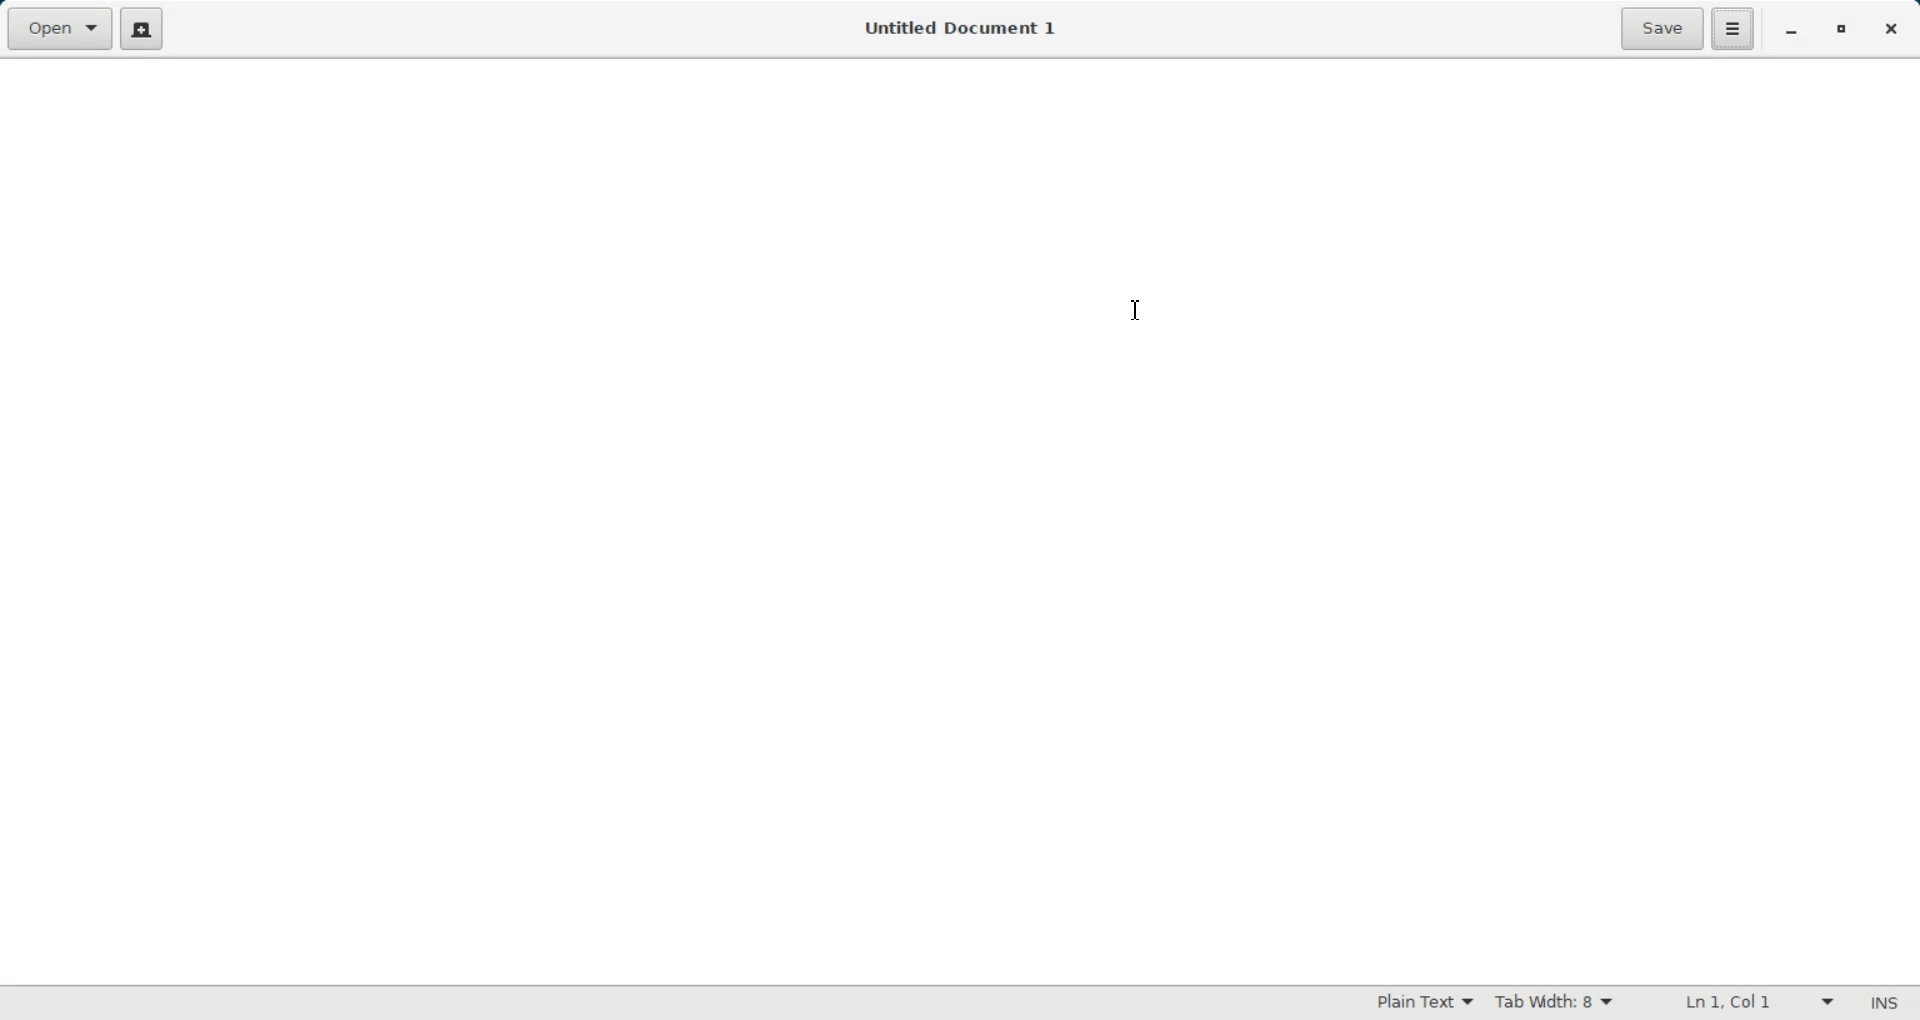  What do you see at coordinates (1744, 1004) in the screenshot?
I see `Line Column` at bounding box center [1744, 1004].